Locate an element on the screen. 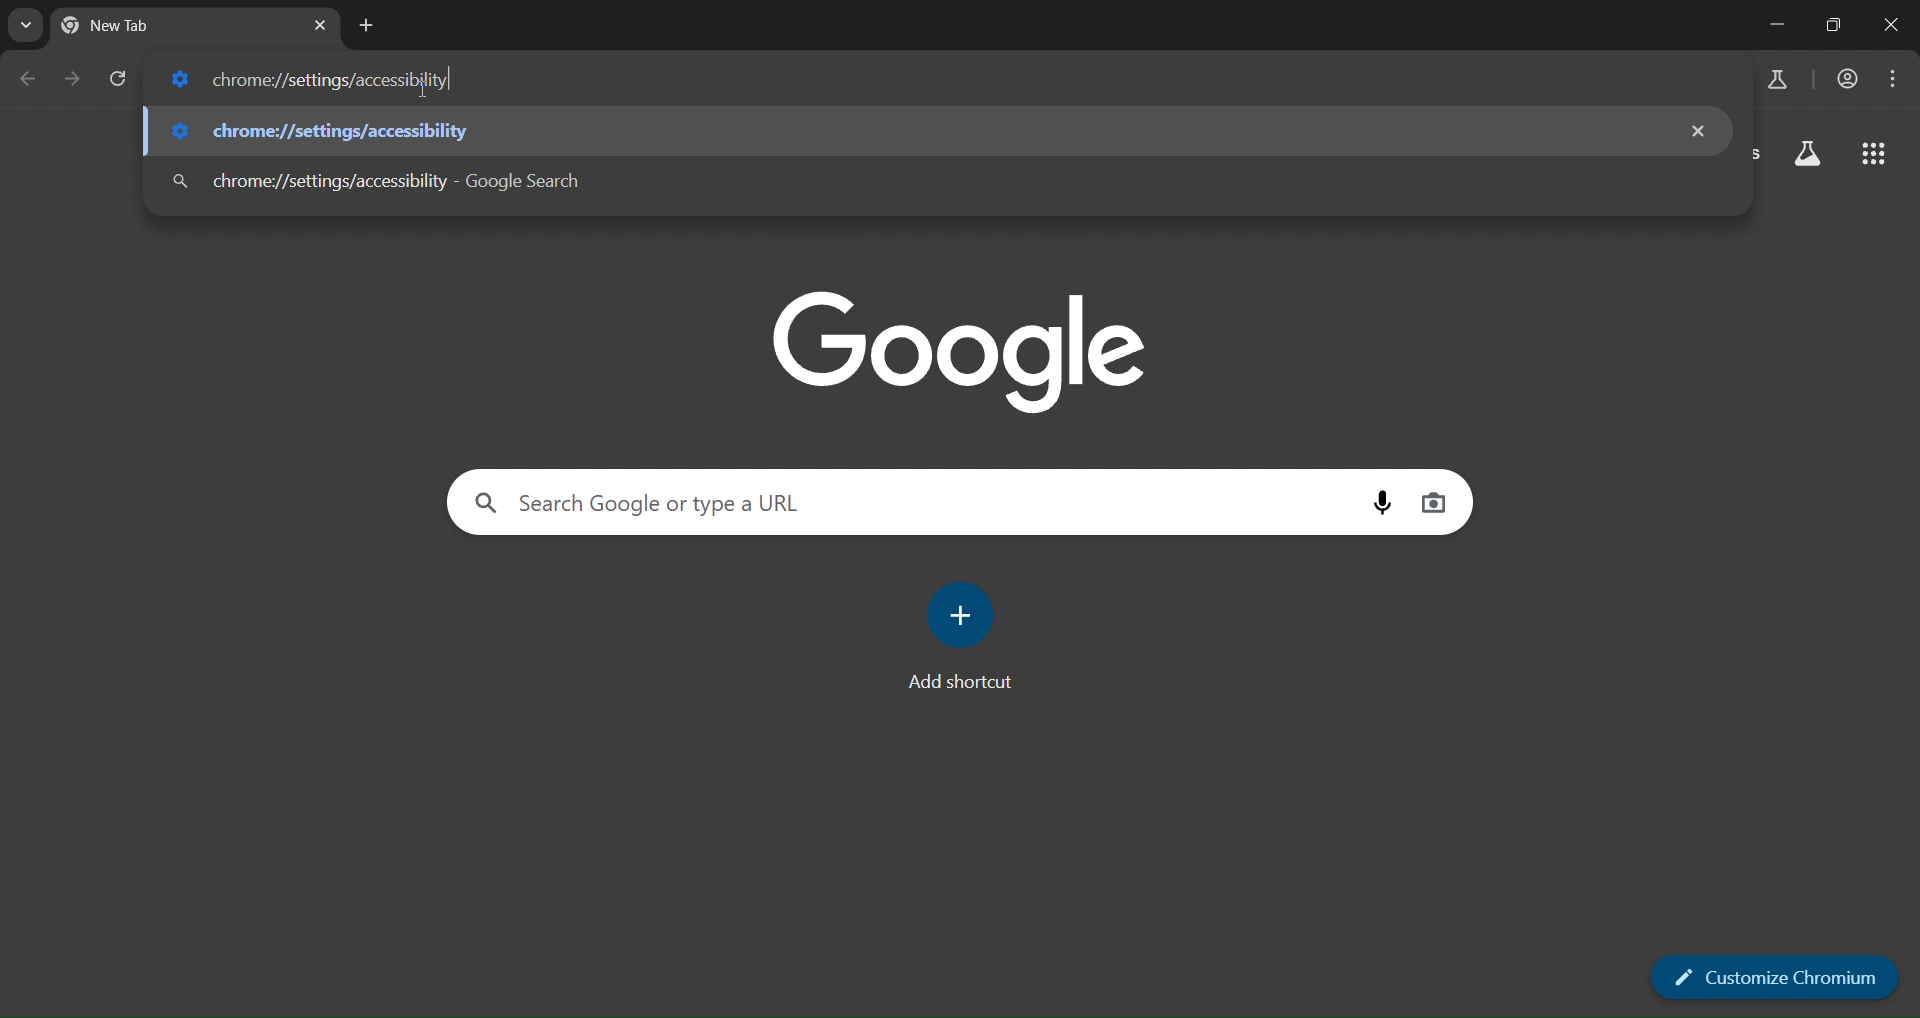  search labs is located at coordinates (1780, 79).